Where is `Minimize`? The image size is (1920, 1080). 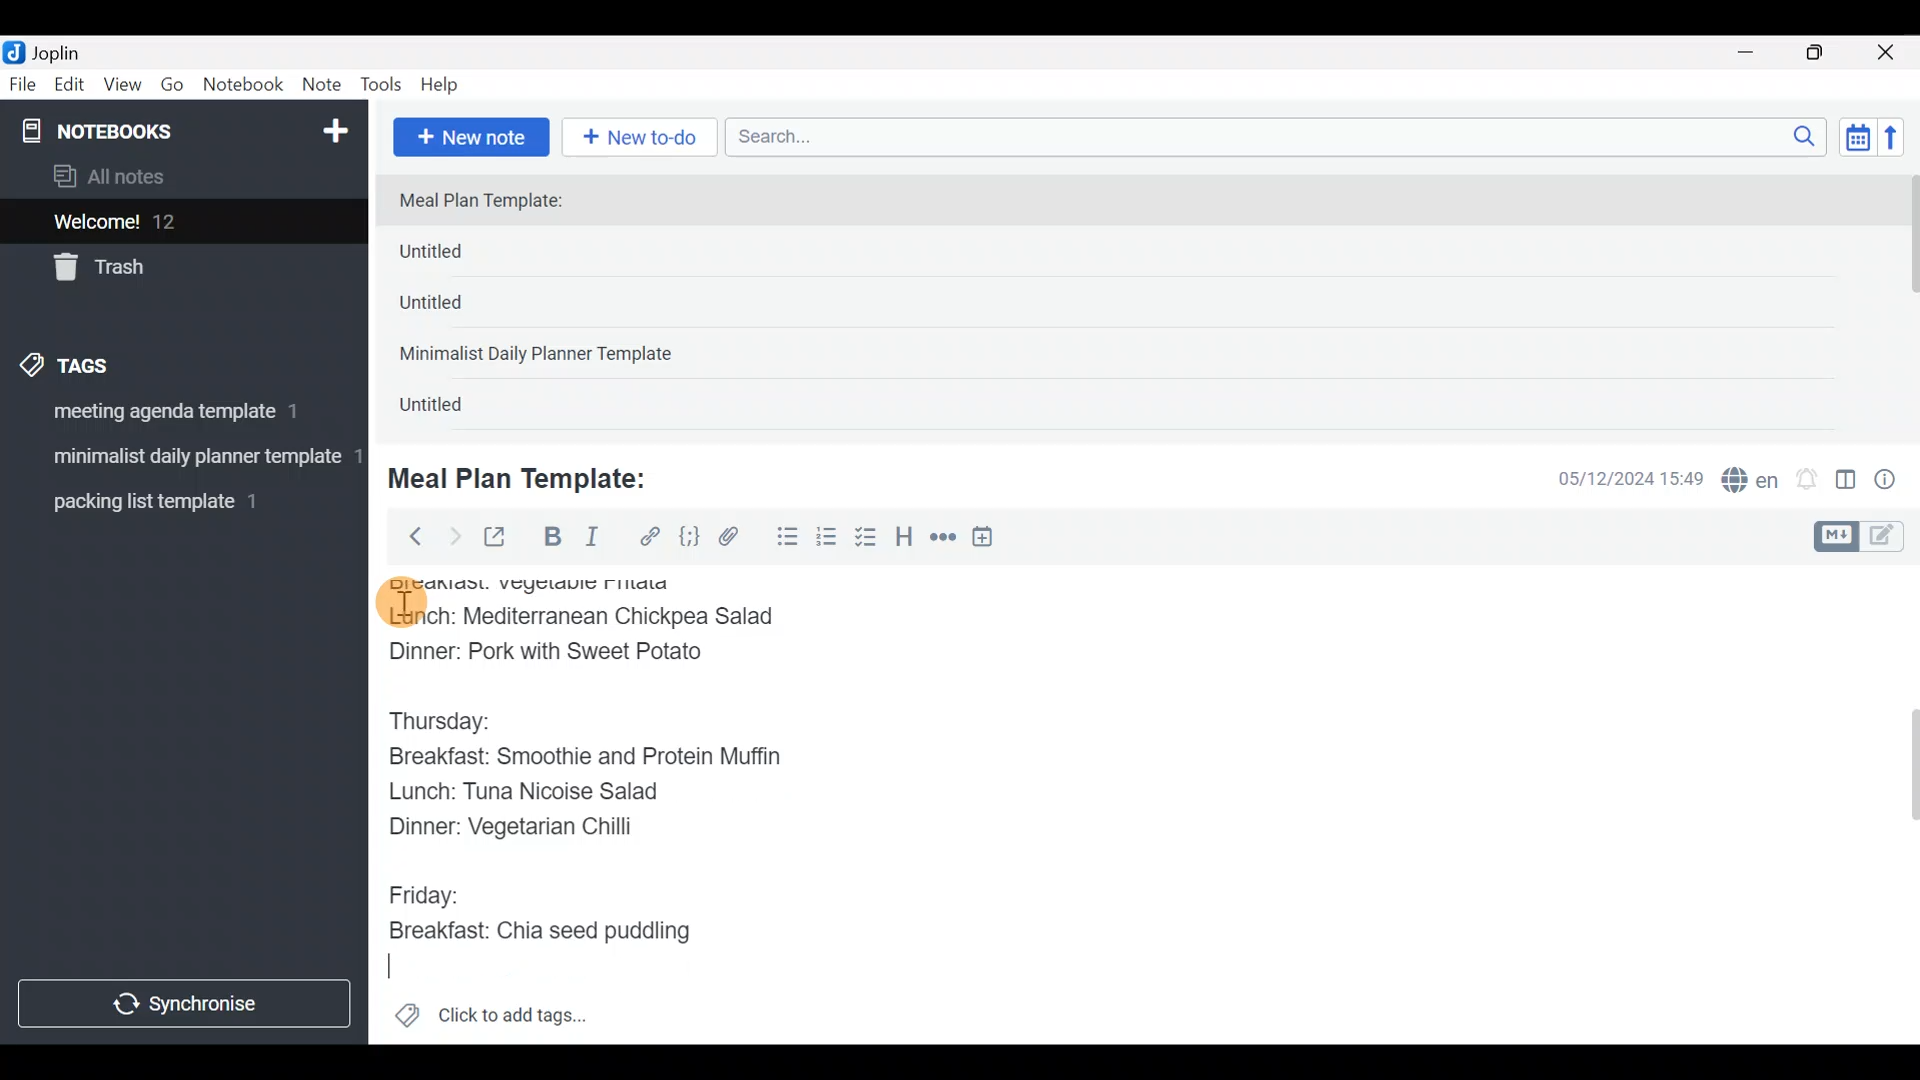 Minimize is located at coordinates (1757, 50).